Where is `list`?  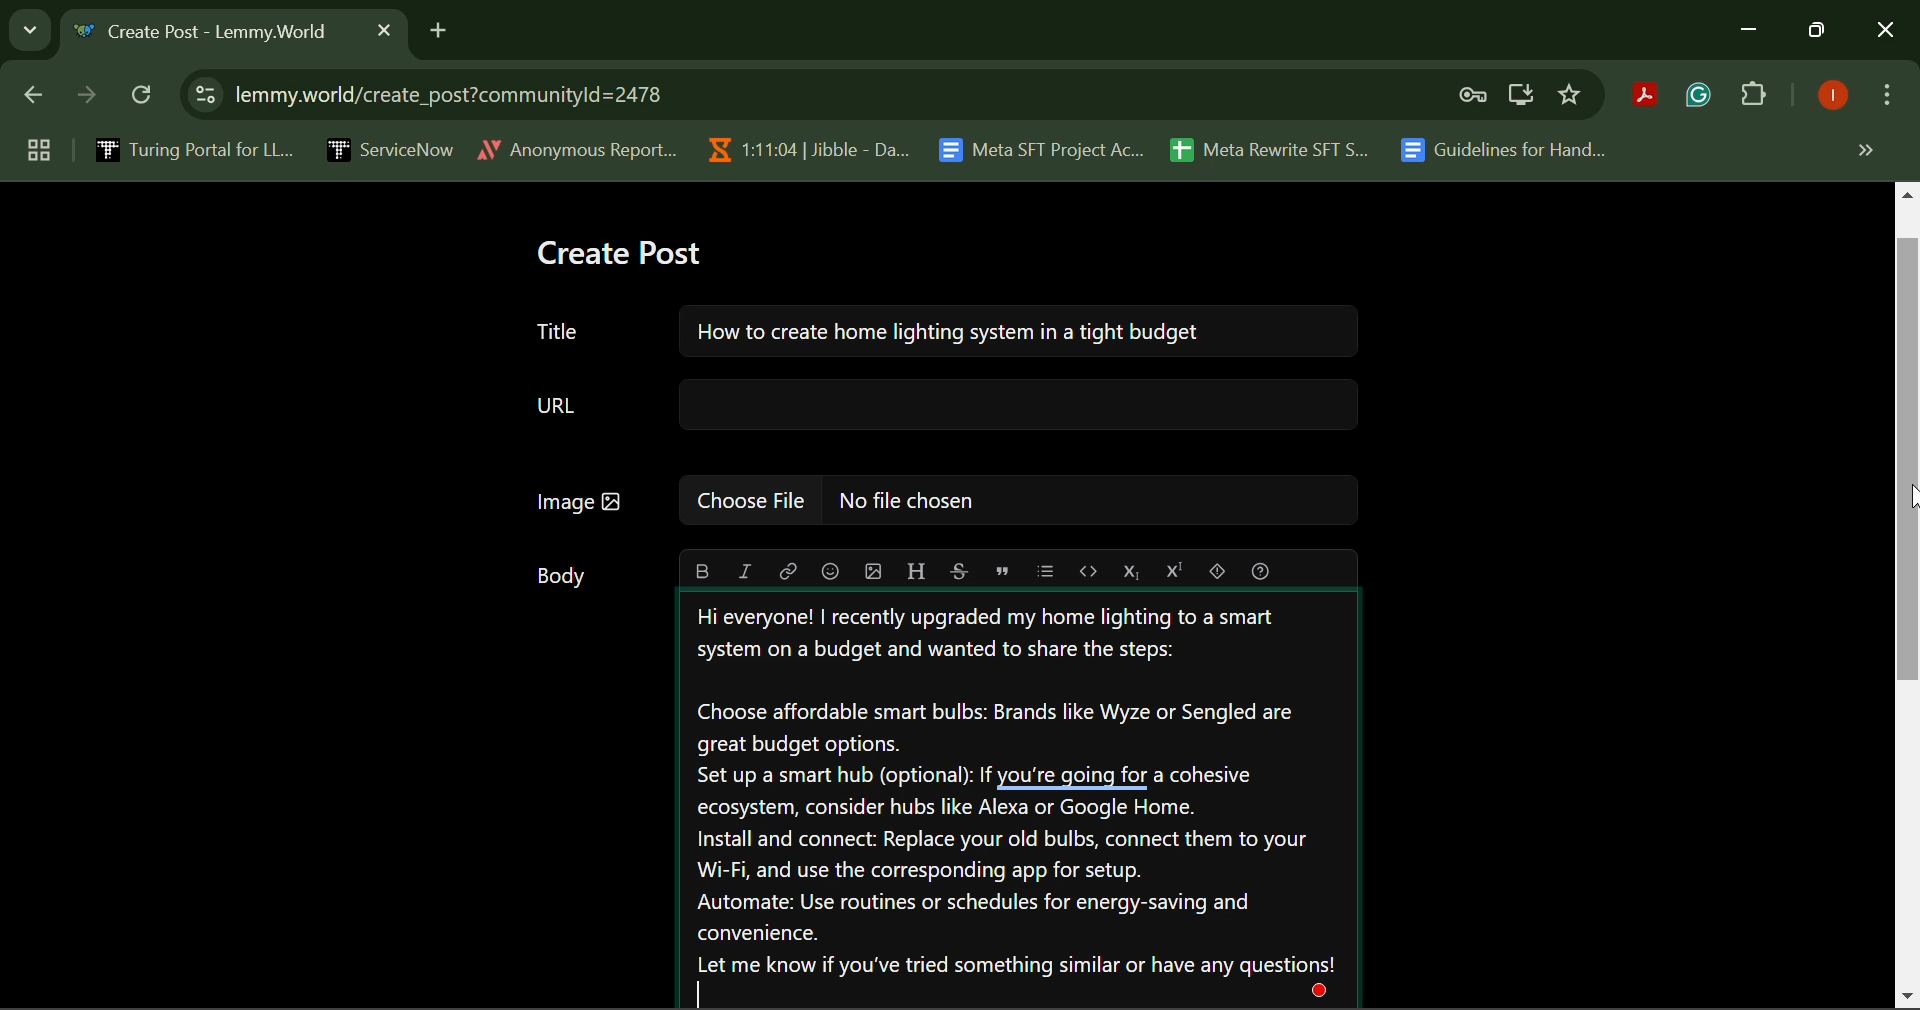 list is located at coordinates (1046, 571).